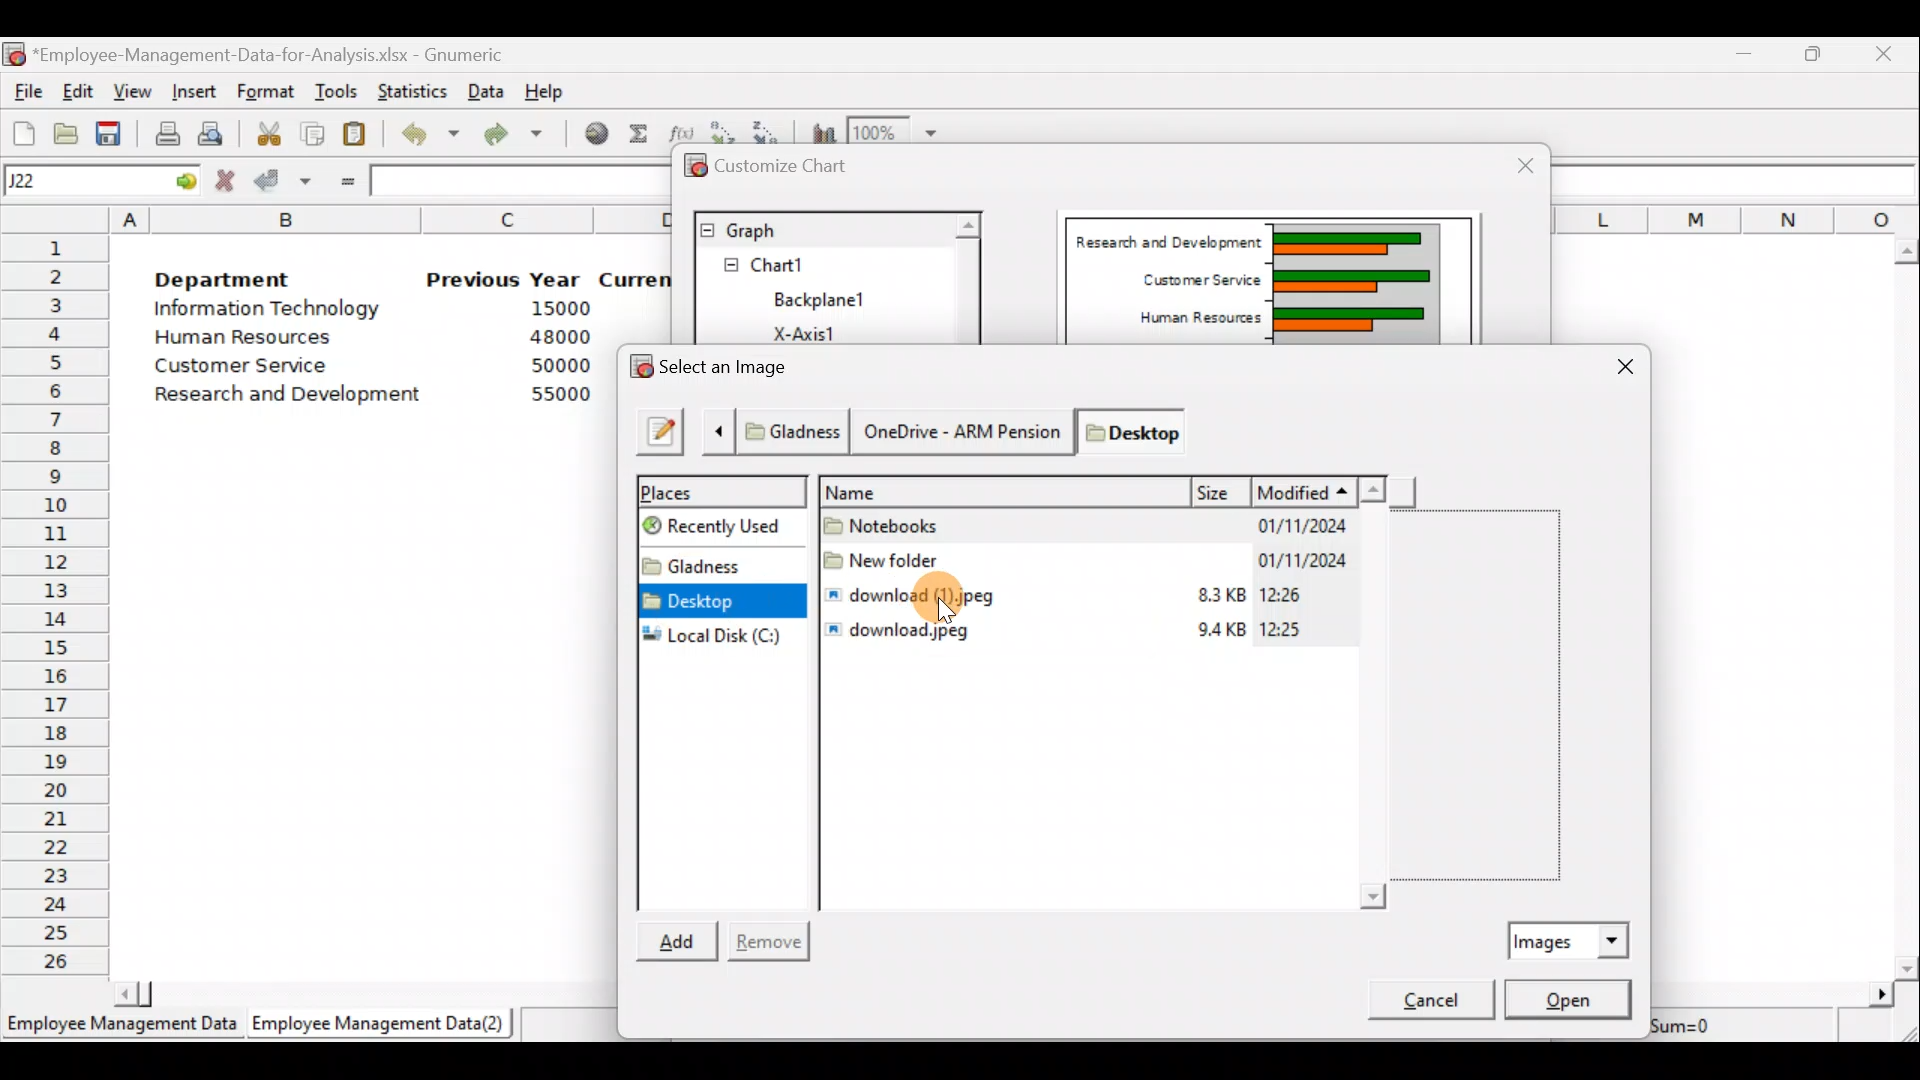 This screenshot has width=1920, height=1080. I want to click on Human Resources, so click(1186, 319).